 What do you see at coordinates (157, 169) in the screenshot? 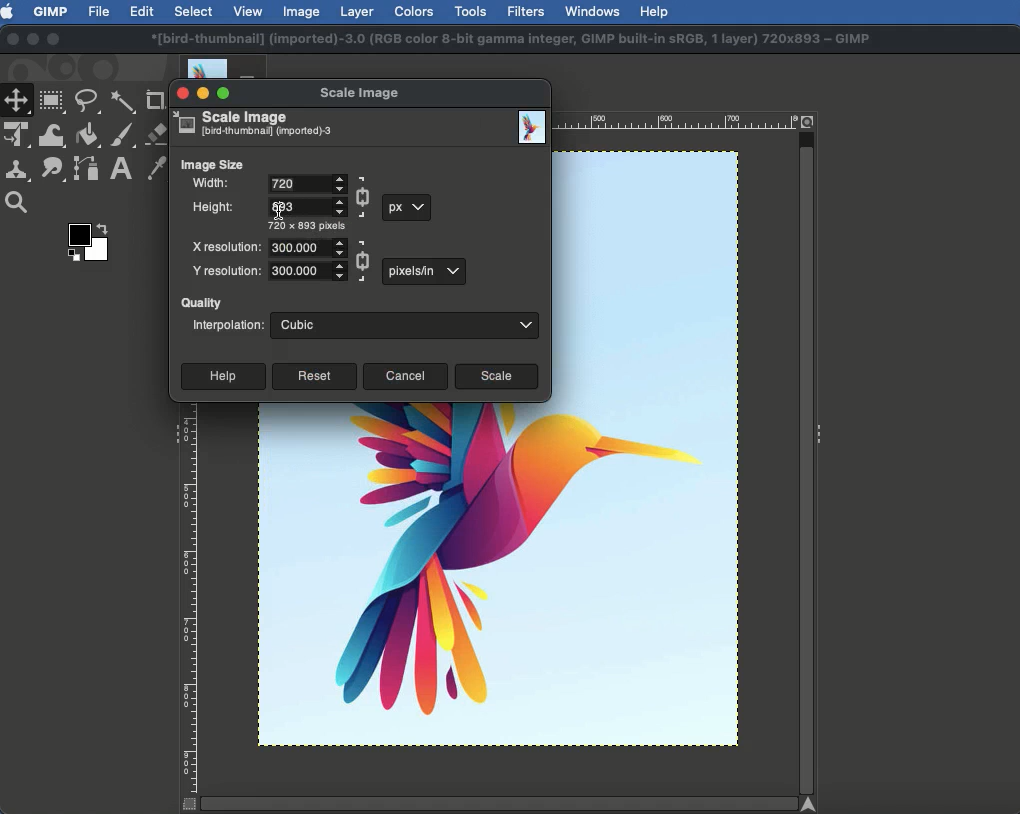
I see `Color picker` at bounding box center [157, 169].